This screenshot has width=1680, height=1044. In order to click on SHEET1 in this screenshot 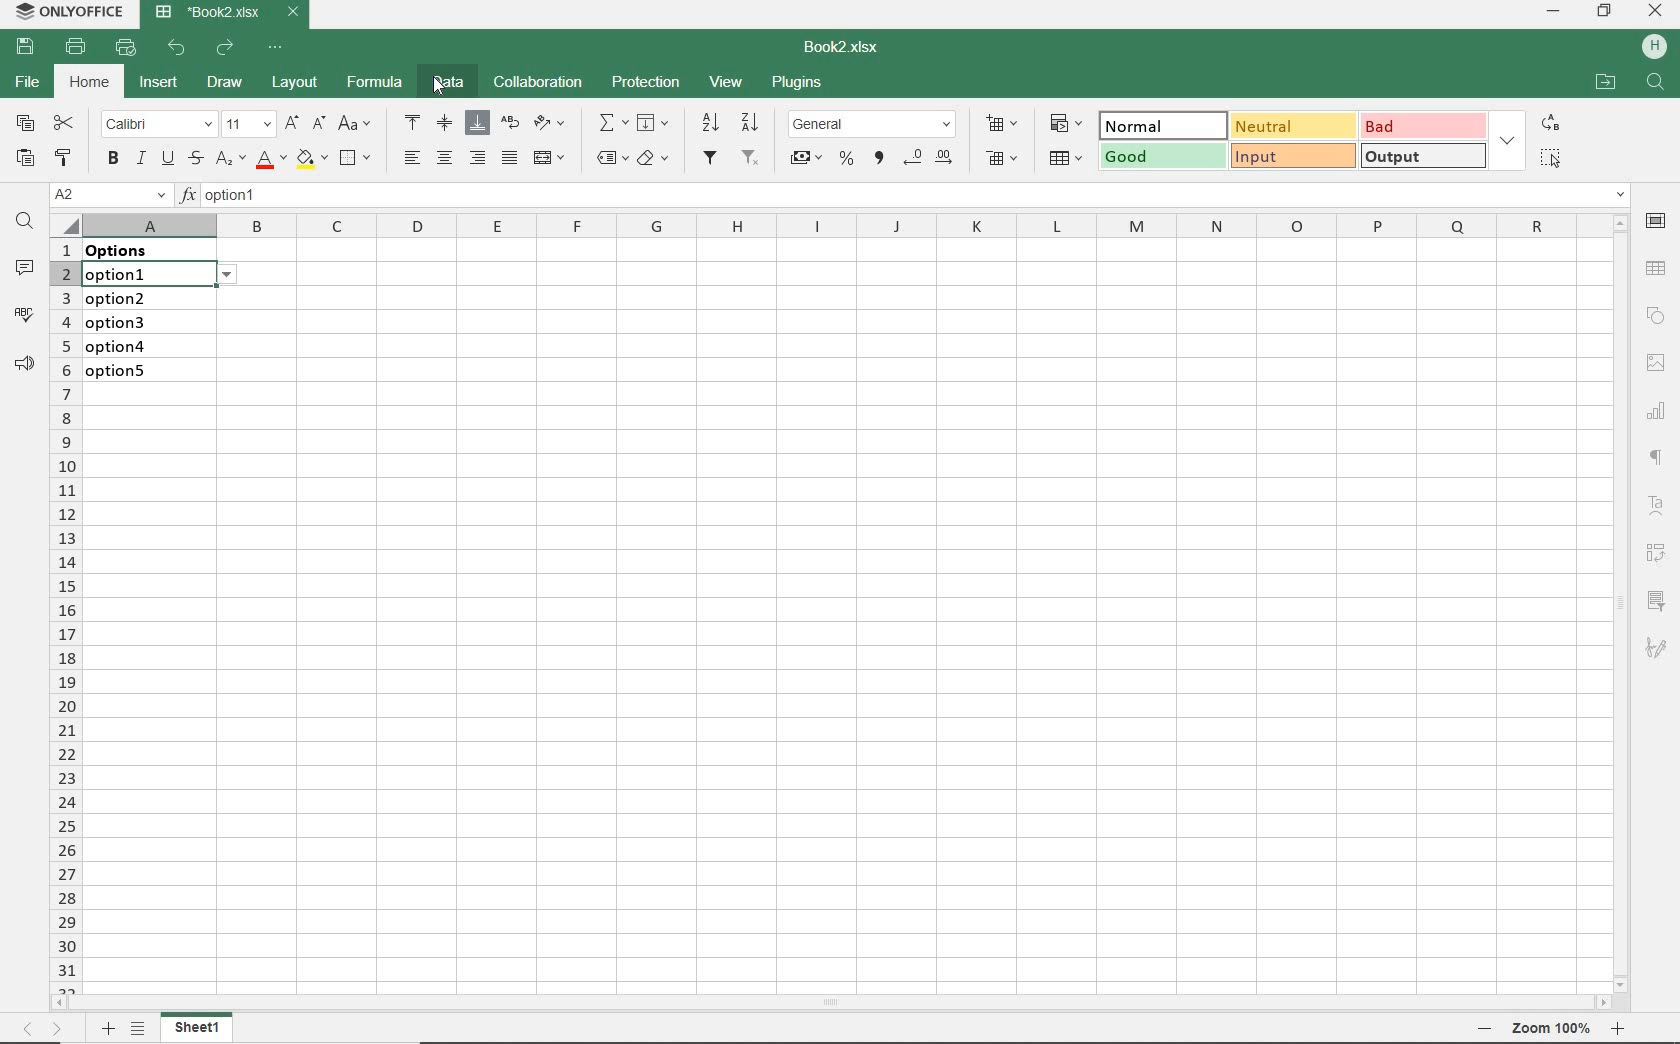, I will do `click(197, 1027)`.